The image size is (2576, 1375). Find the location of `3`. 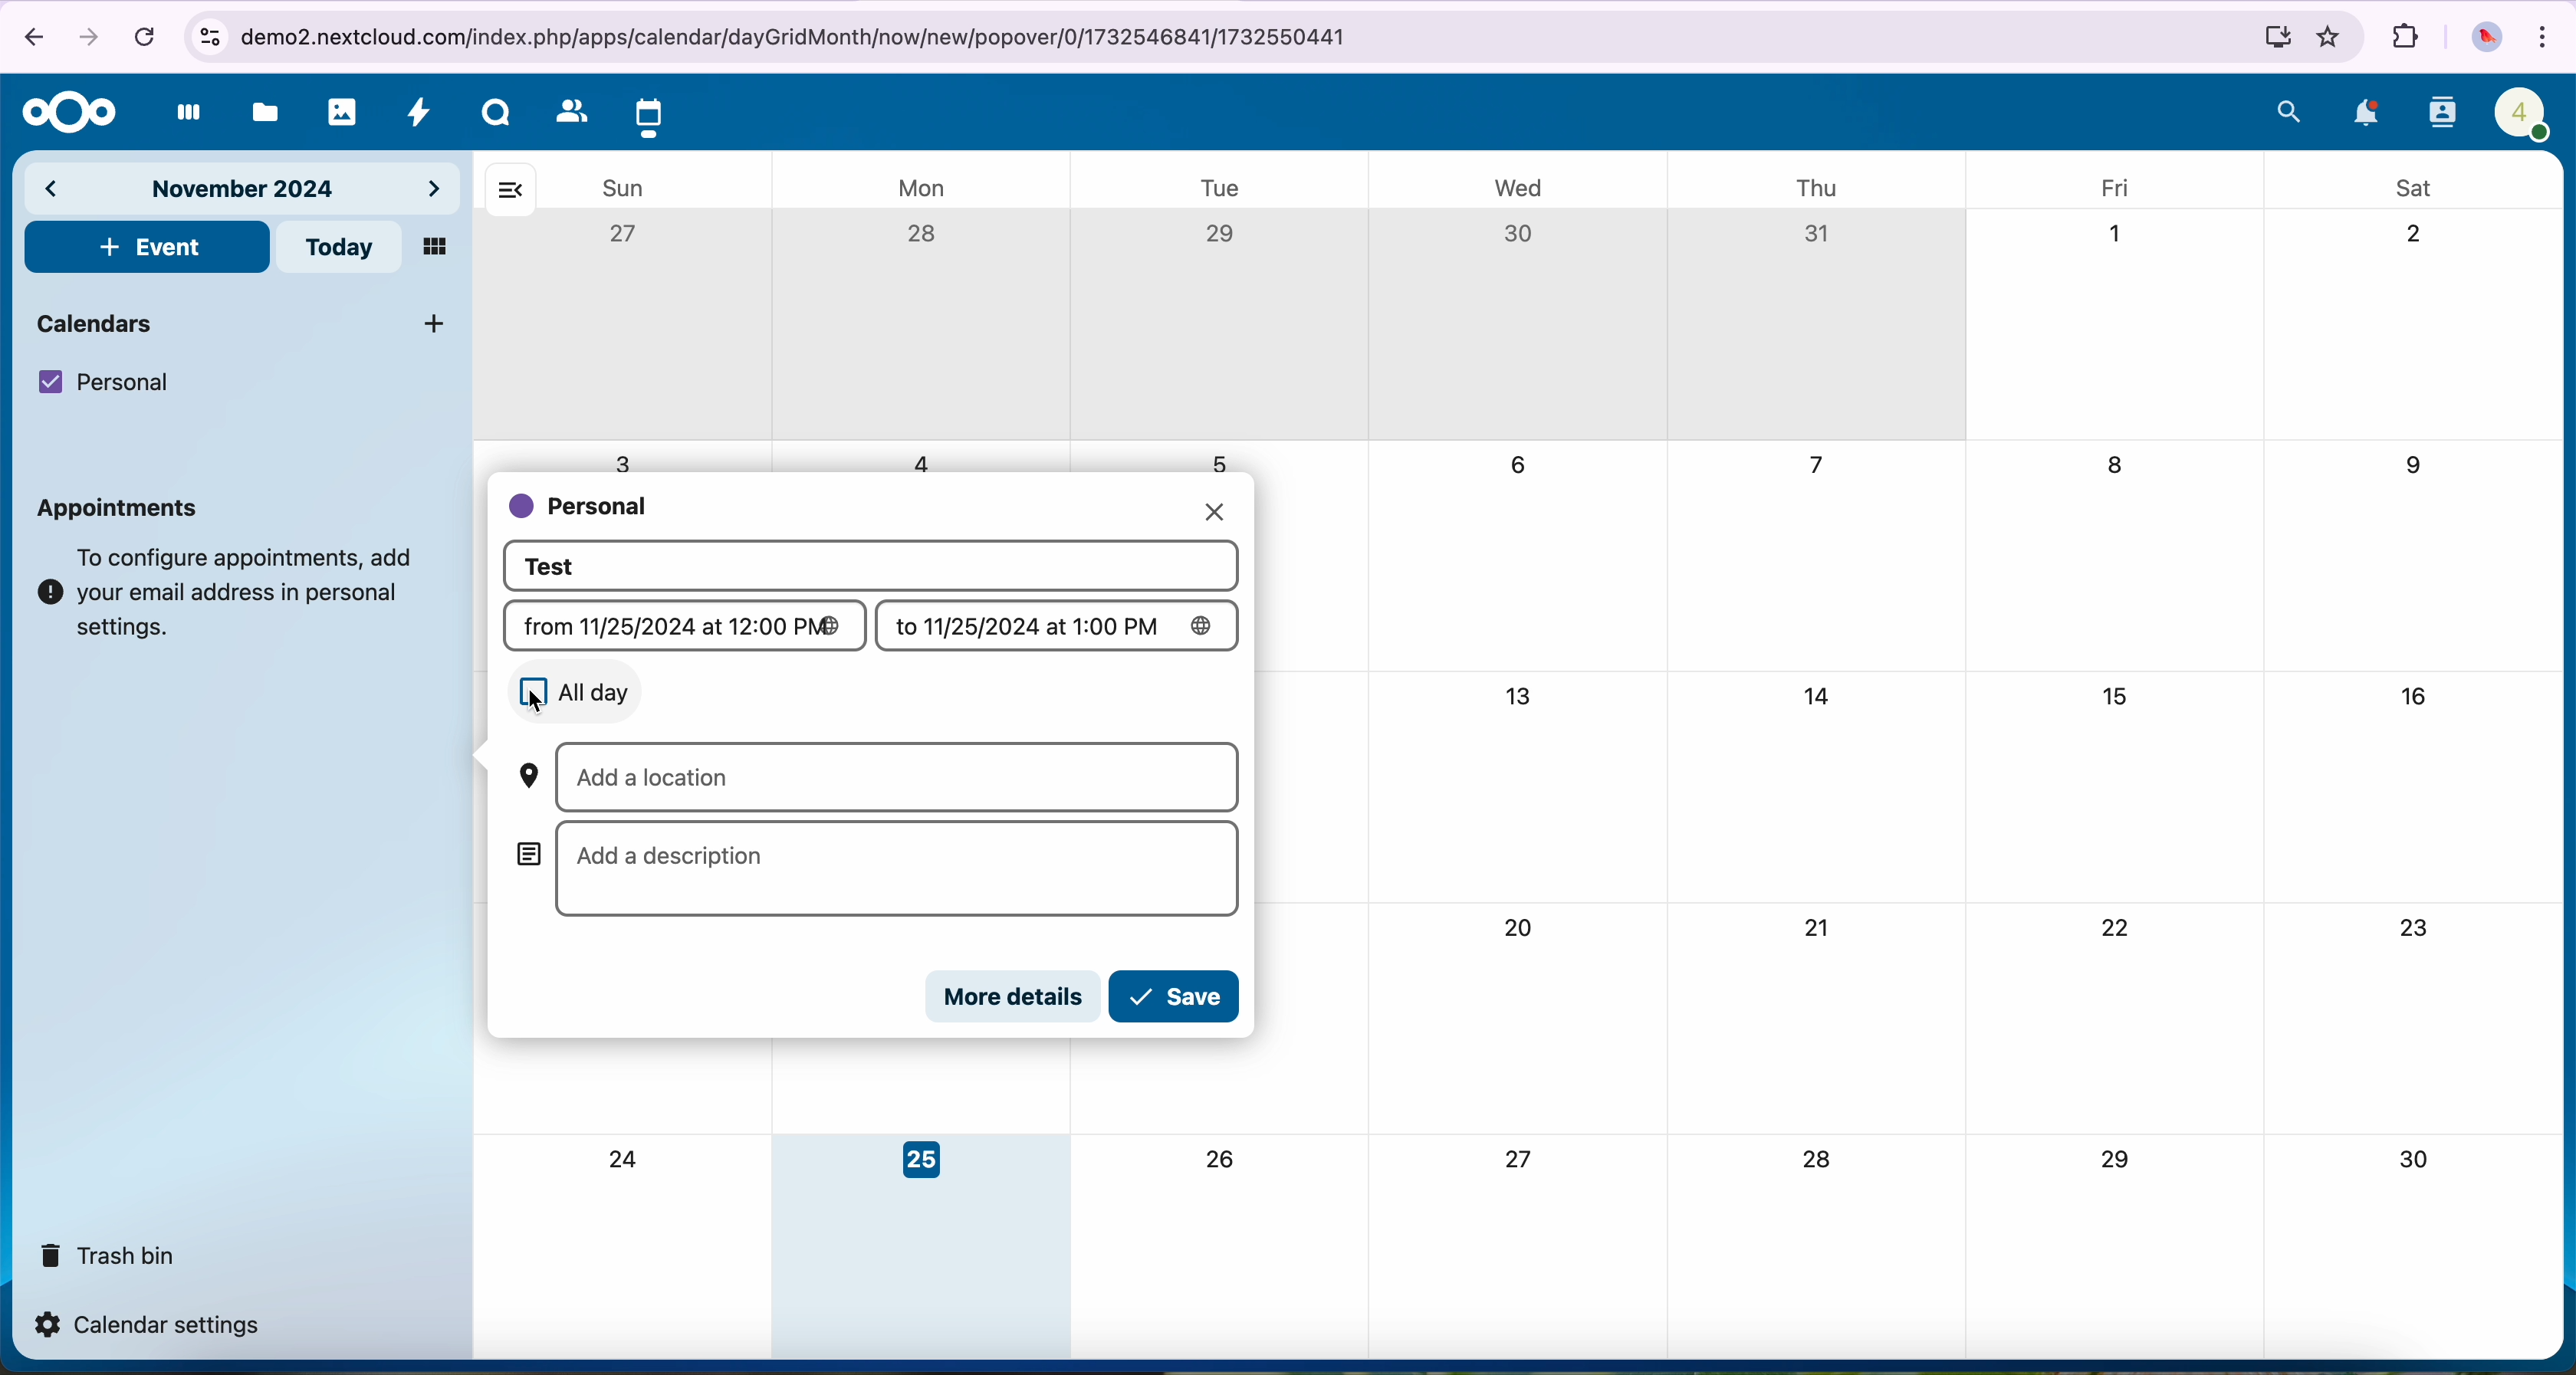

3 is located at coordinates (626, 457).